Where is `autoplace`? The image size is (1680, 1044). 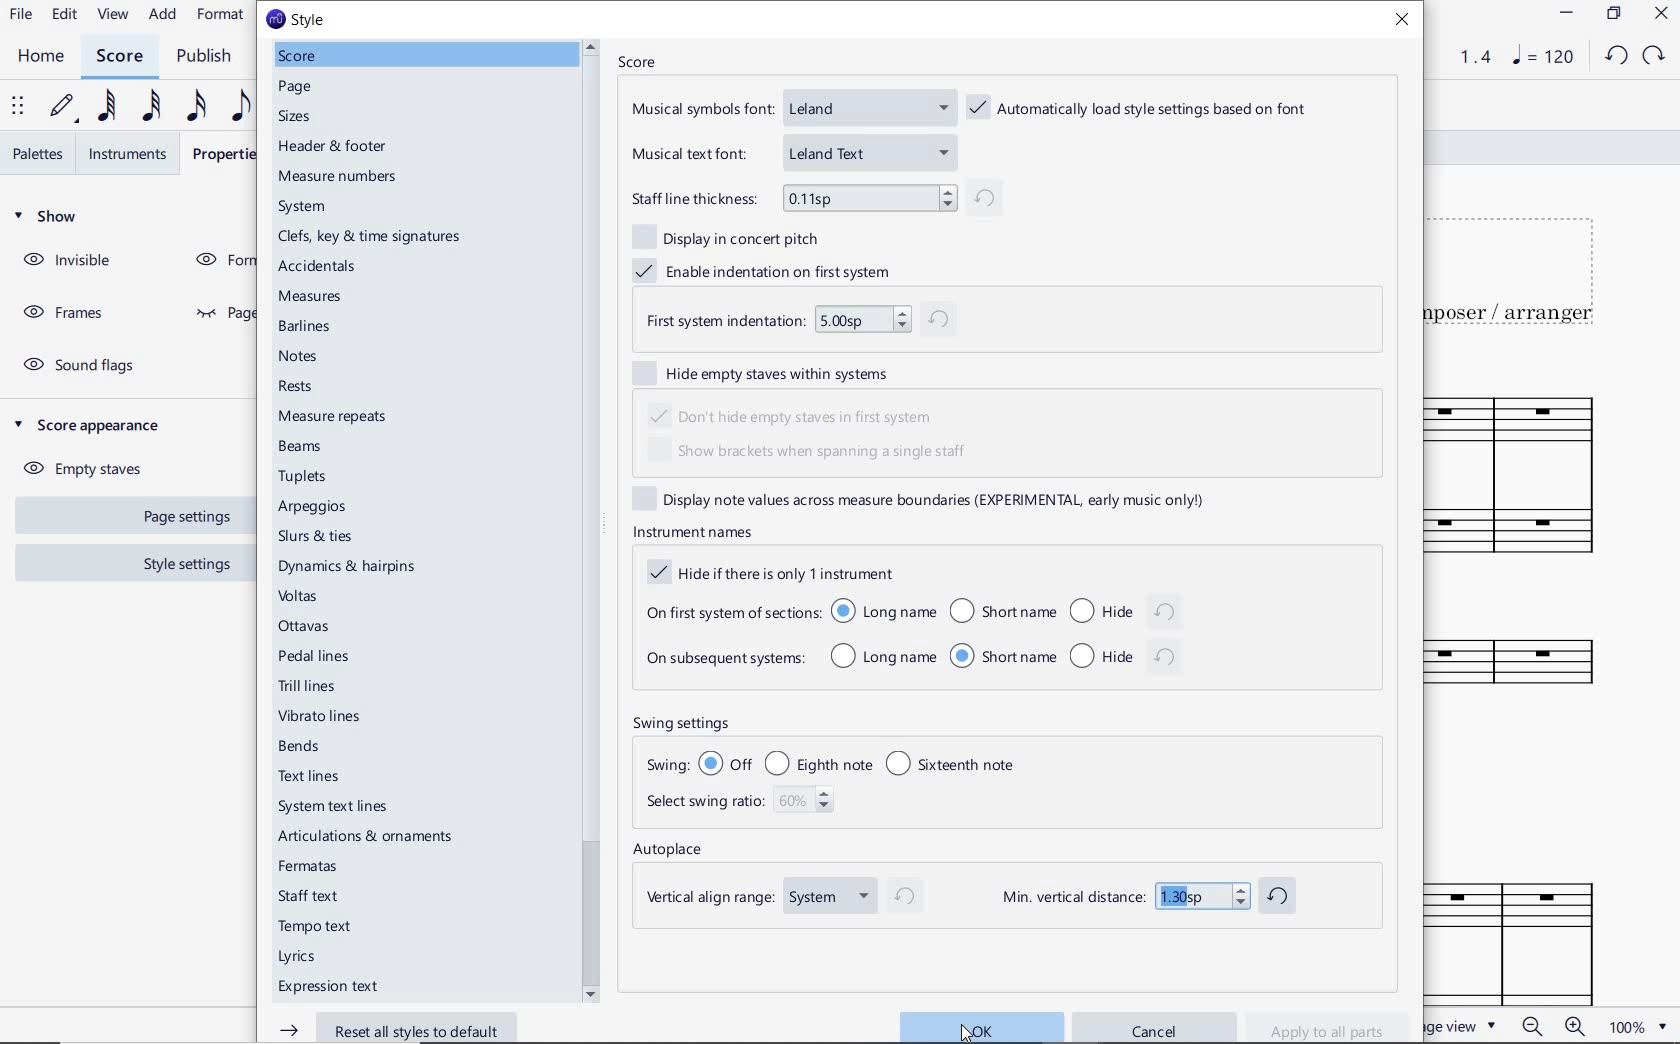
autoplace is located at coordinates (672, 852).